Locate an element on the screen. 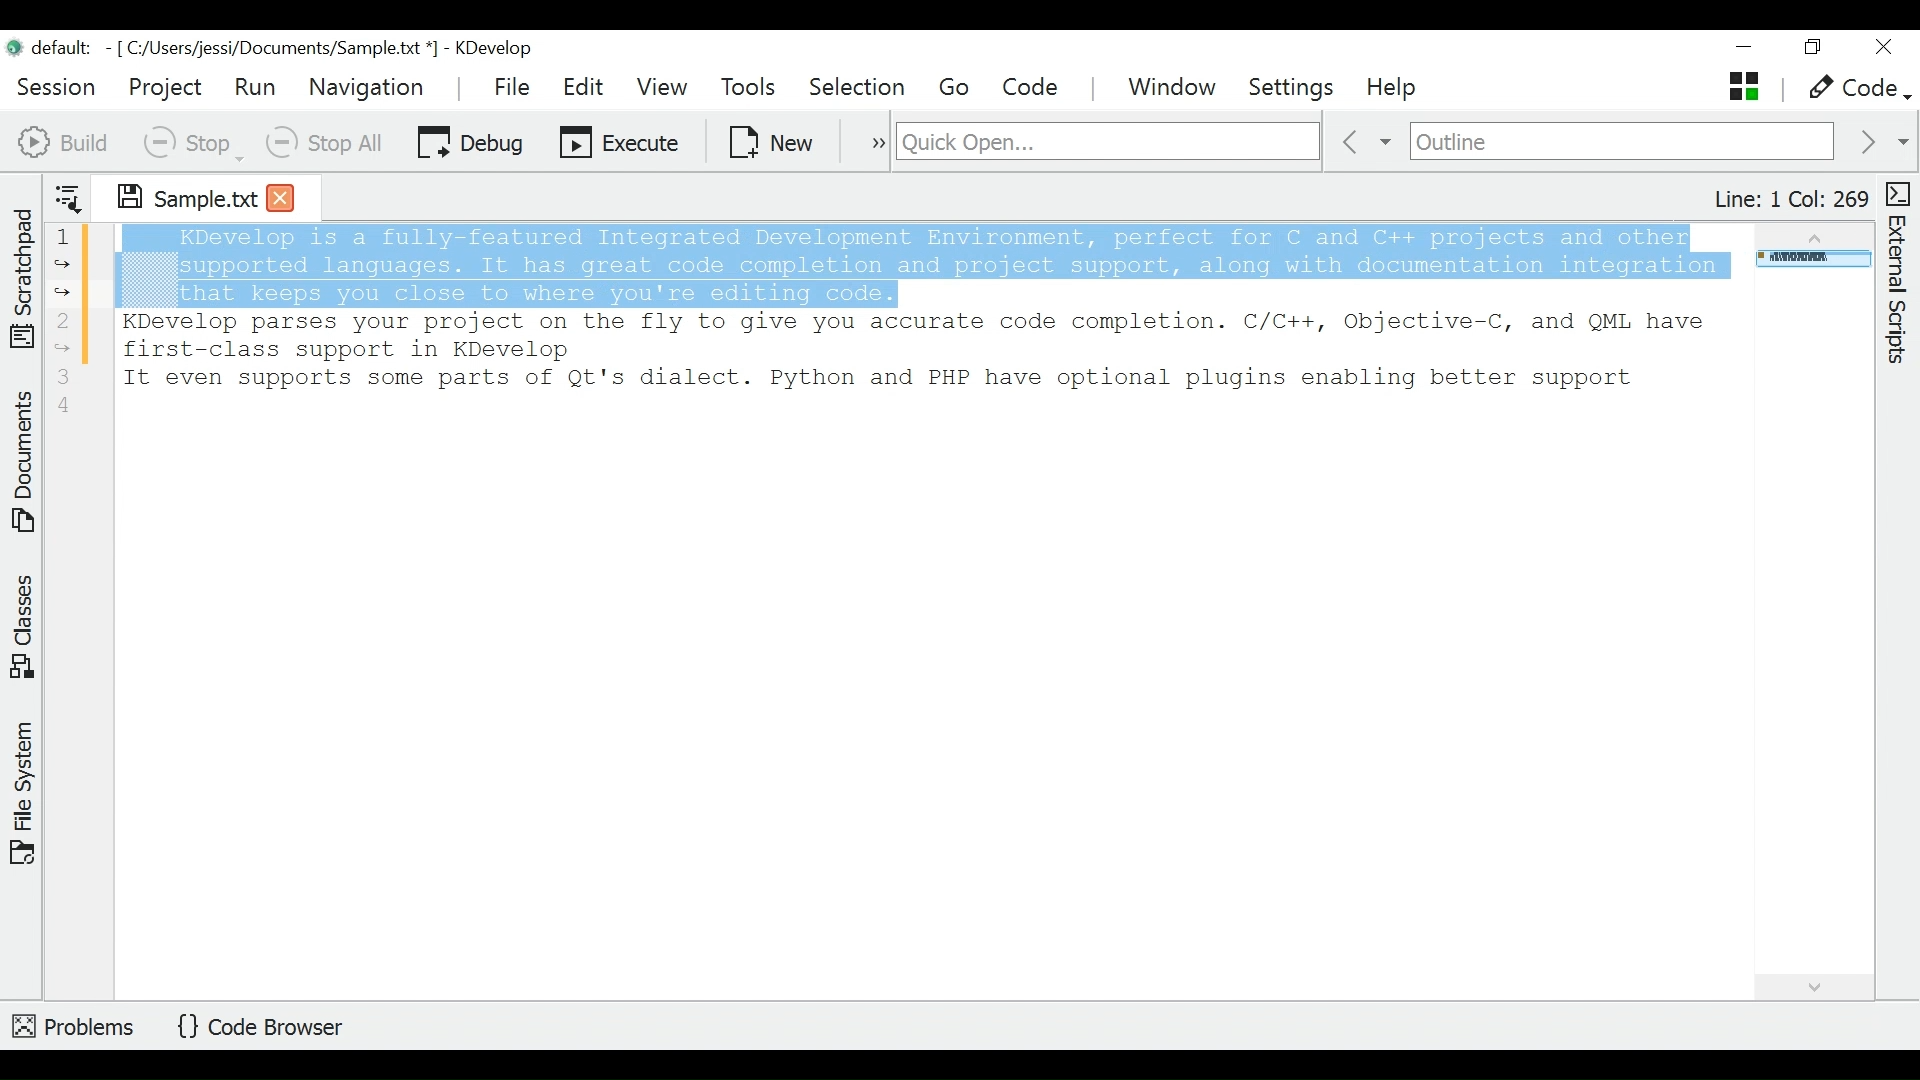 This screenshot has width=1920, height=1080. Close is located at coordinates (1882, 48).